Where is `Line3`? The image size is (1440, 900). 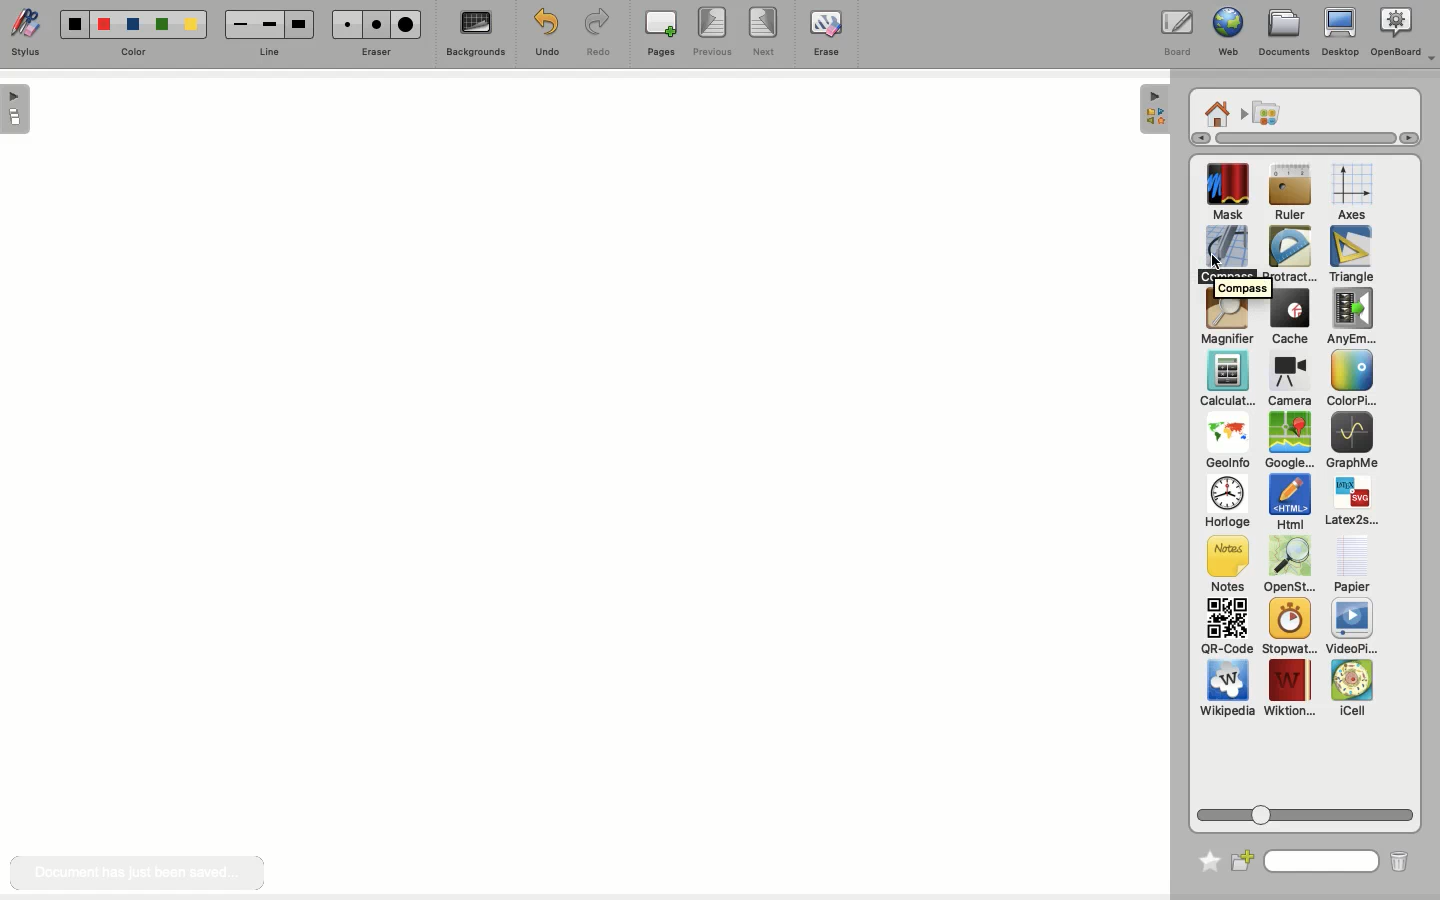 Line3 is located at coordinates (297, 24).